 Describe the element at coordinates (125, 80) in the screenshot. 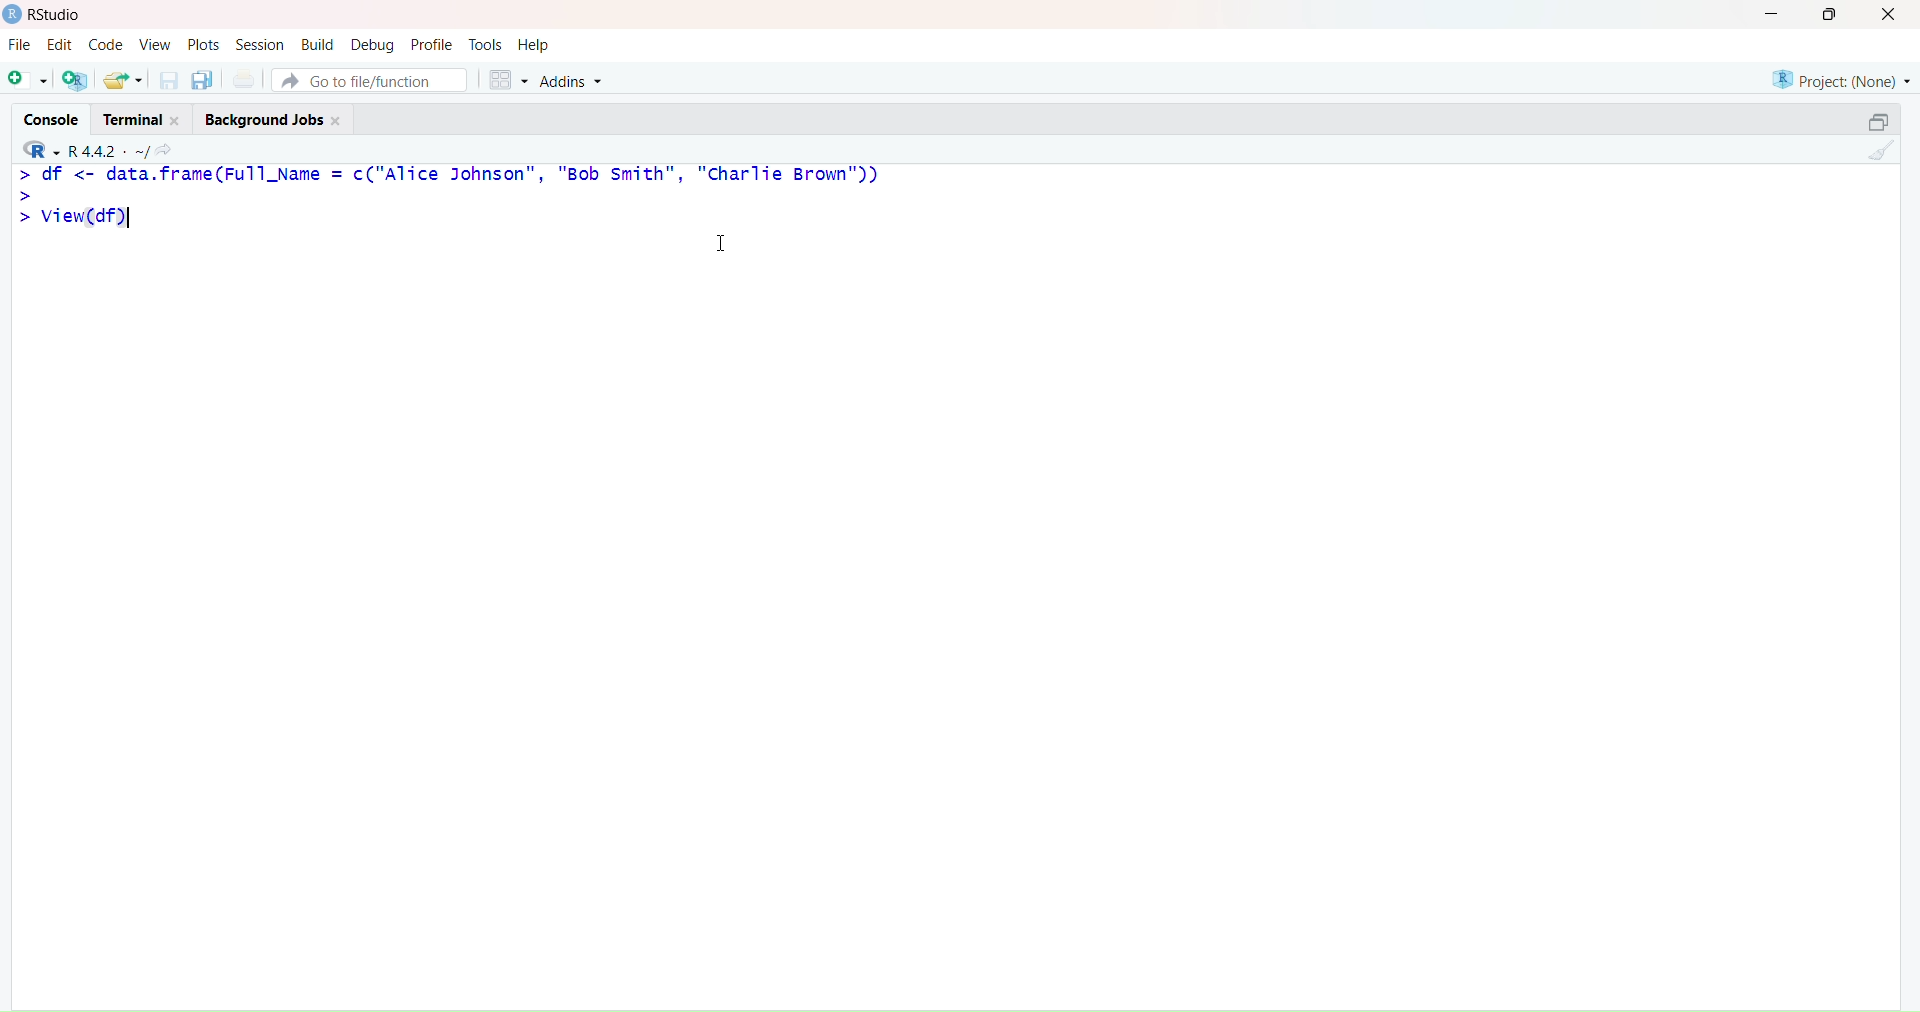

I see `Open an existing file (Ctrl + O)` at that location.